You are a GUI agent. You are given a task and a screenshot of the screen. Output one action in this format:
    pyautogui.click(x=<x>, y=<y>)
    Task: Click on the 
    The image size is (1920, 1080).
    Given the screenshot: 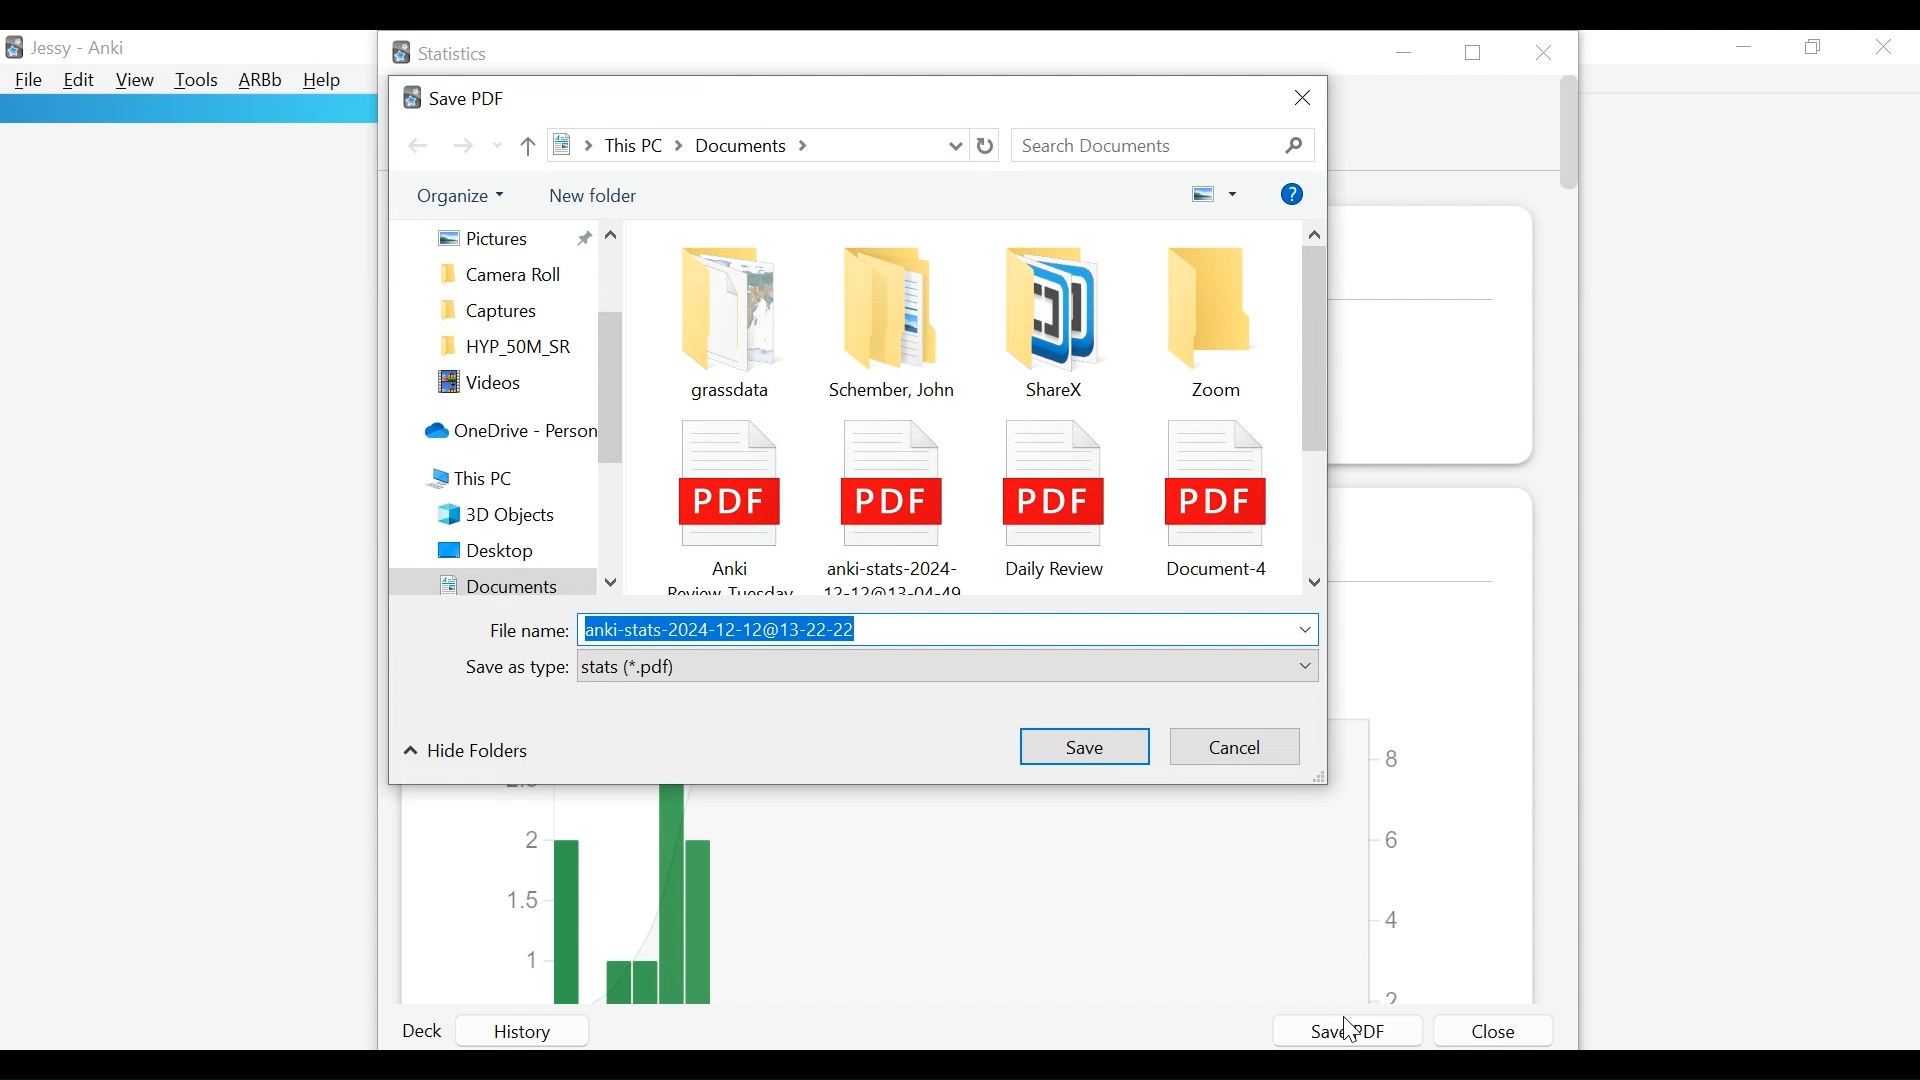 What is the action you would take?
    pyautogui.click(x=527, y=631)
    